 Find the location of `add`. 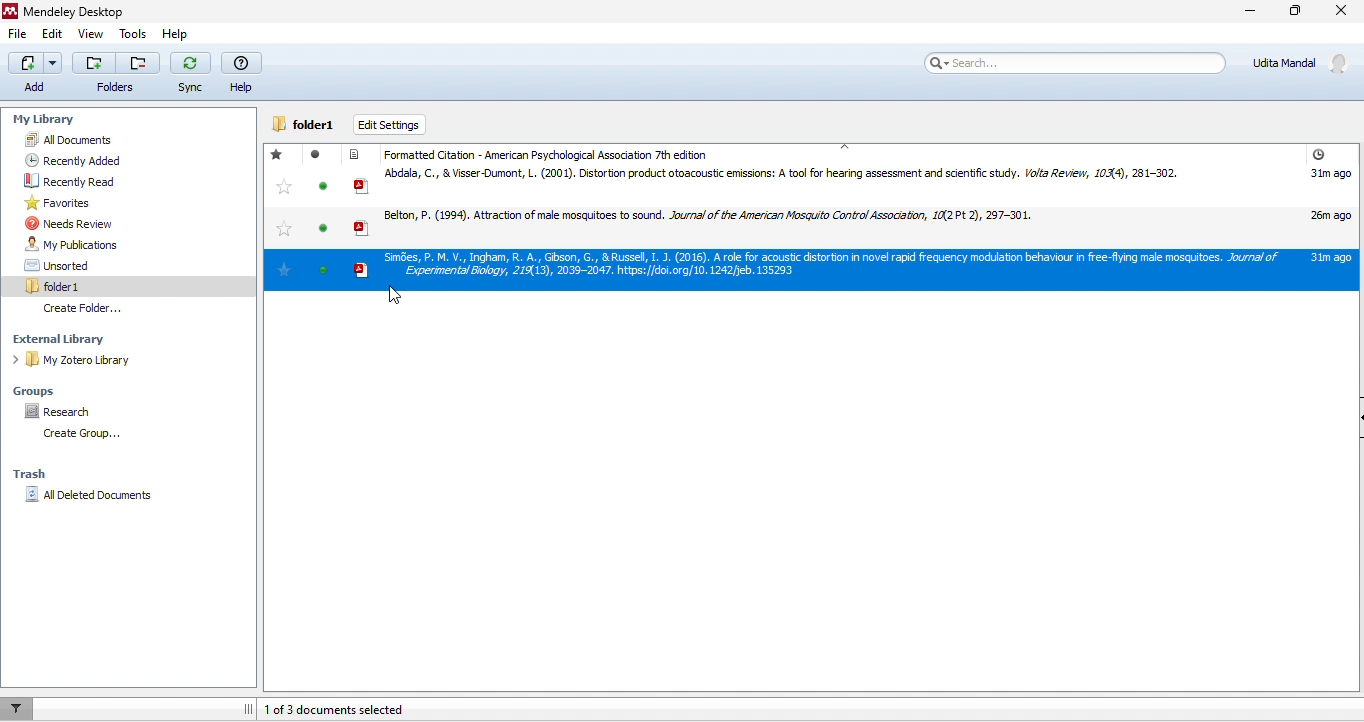

add is located at coordinates (32, 72).